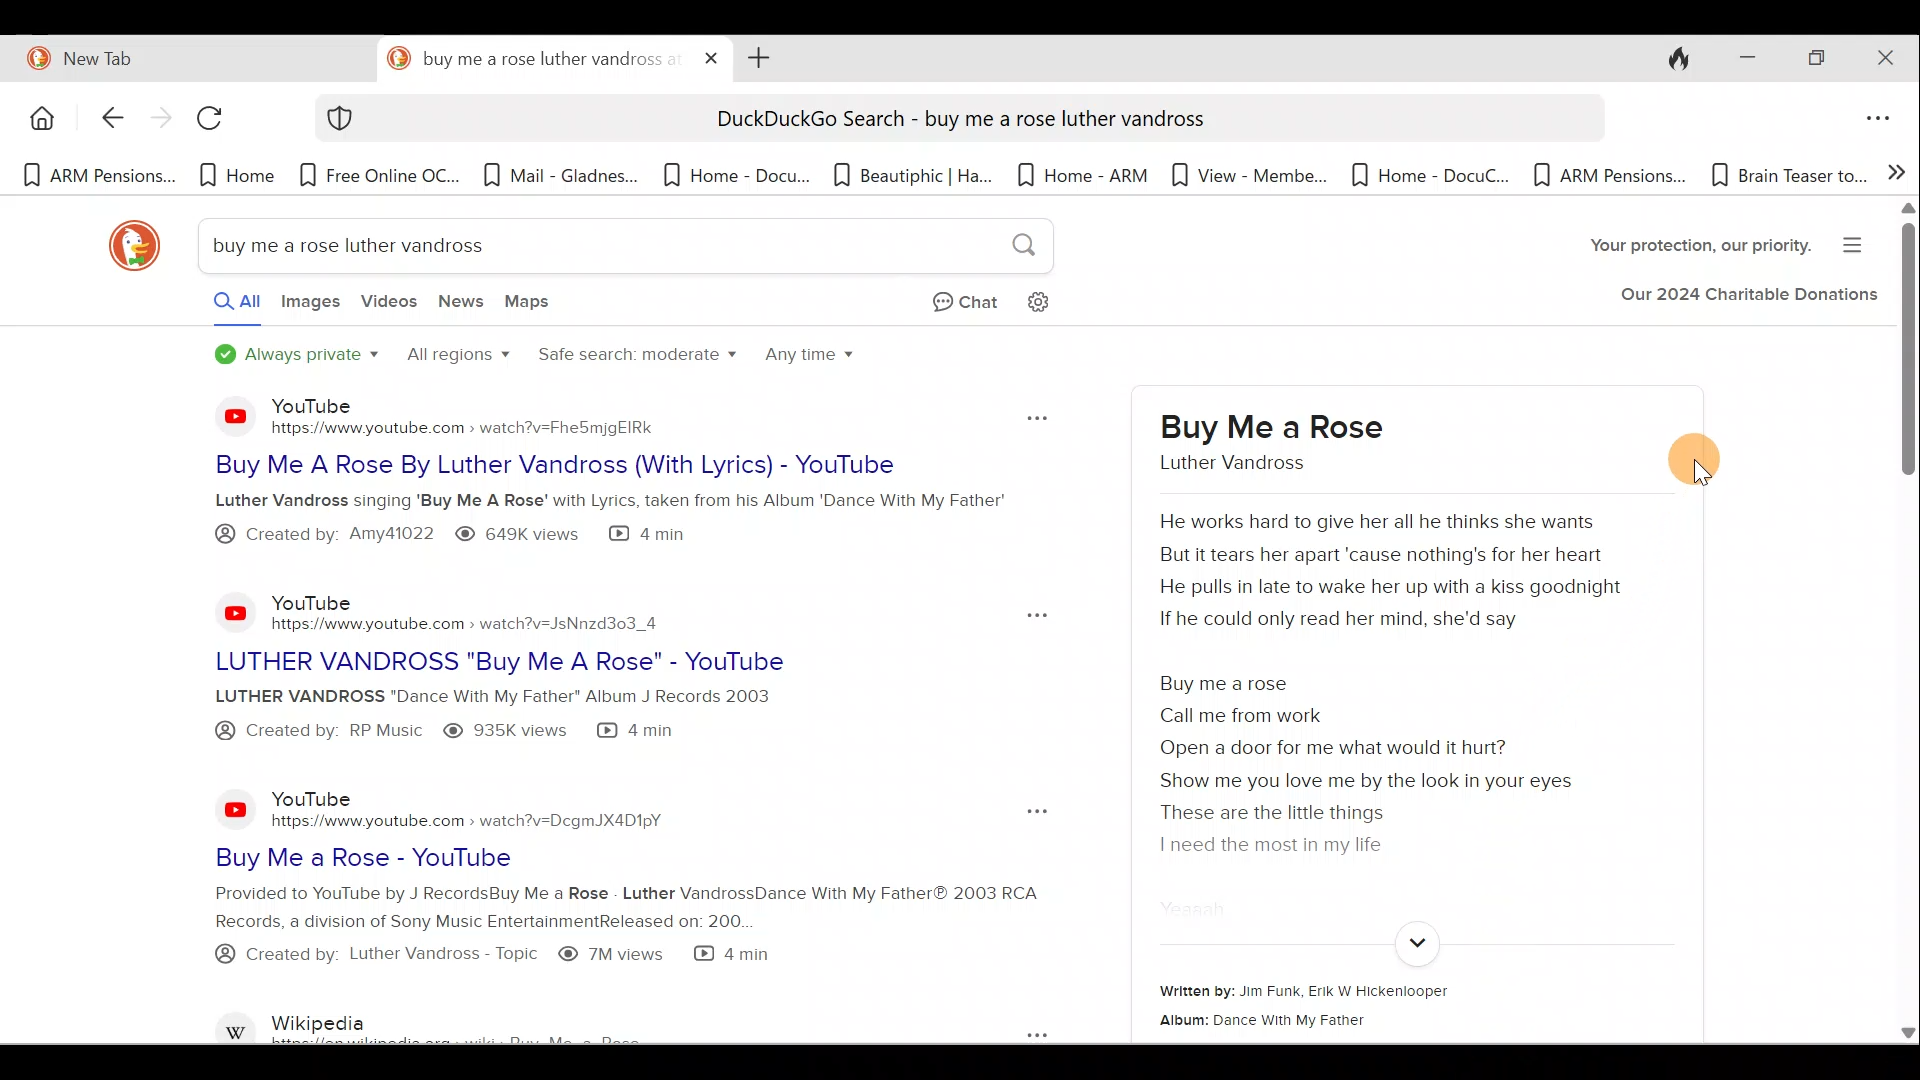  Describe the element at coordinates (184, 55) in the screenshot. I see `New Tab` at that location.